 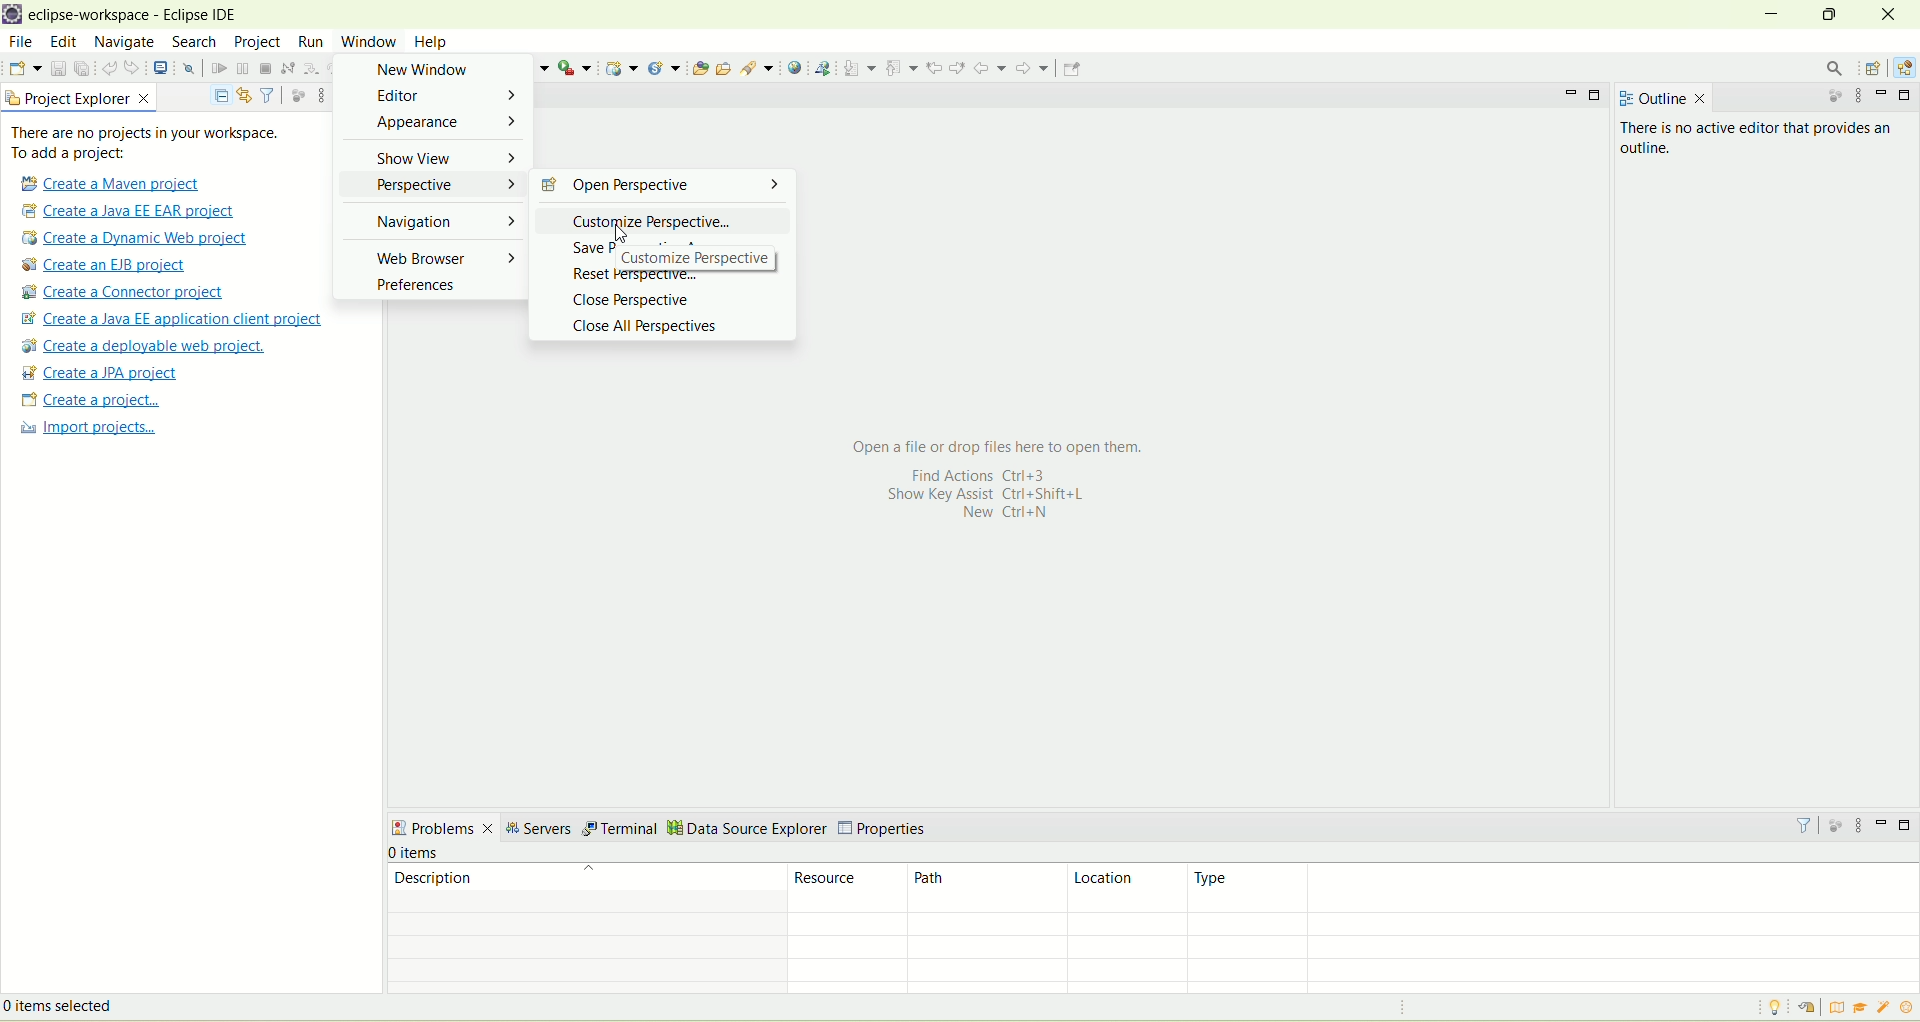 What do you see at coordinates (21, 42) in the screenshot?
I see `file` at bounding box center [21, 42].